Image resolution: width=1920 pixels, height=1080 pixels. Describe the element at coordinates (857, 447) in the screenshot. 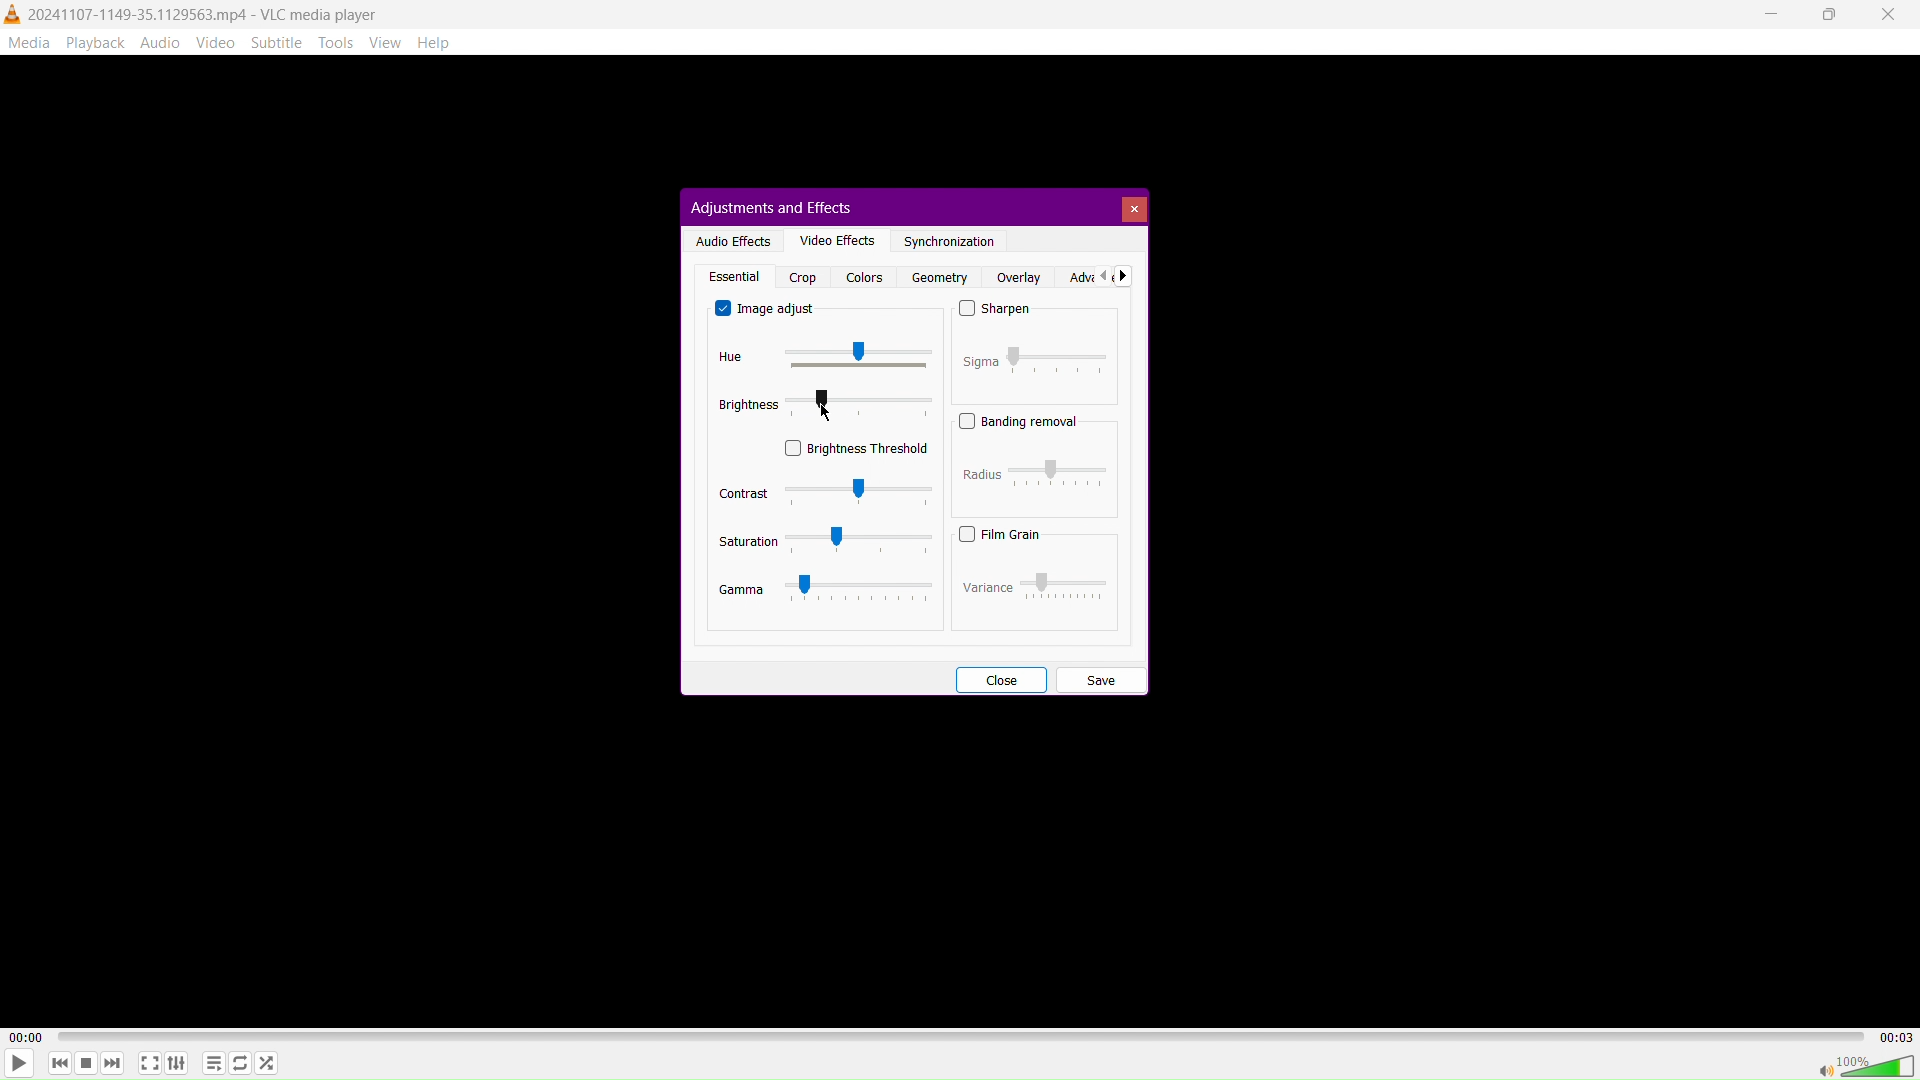

I see `Brightness Threshold` at that location.